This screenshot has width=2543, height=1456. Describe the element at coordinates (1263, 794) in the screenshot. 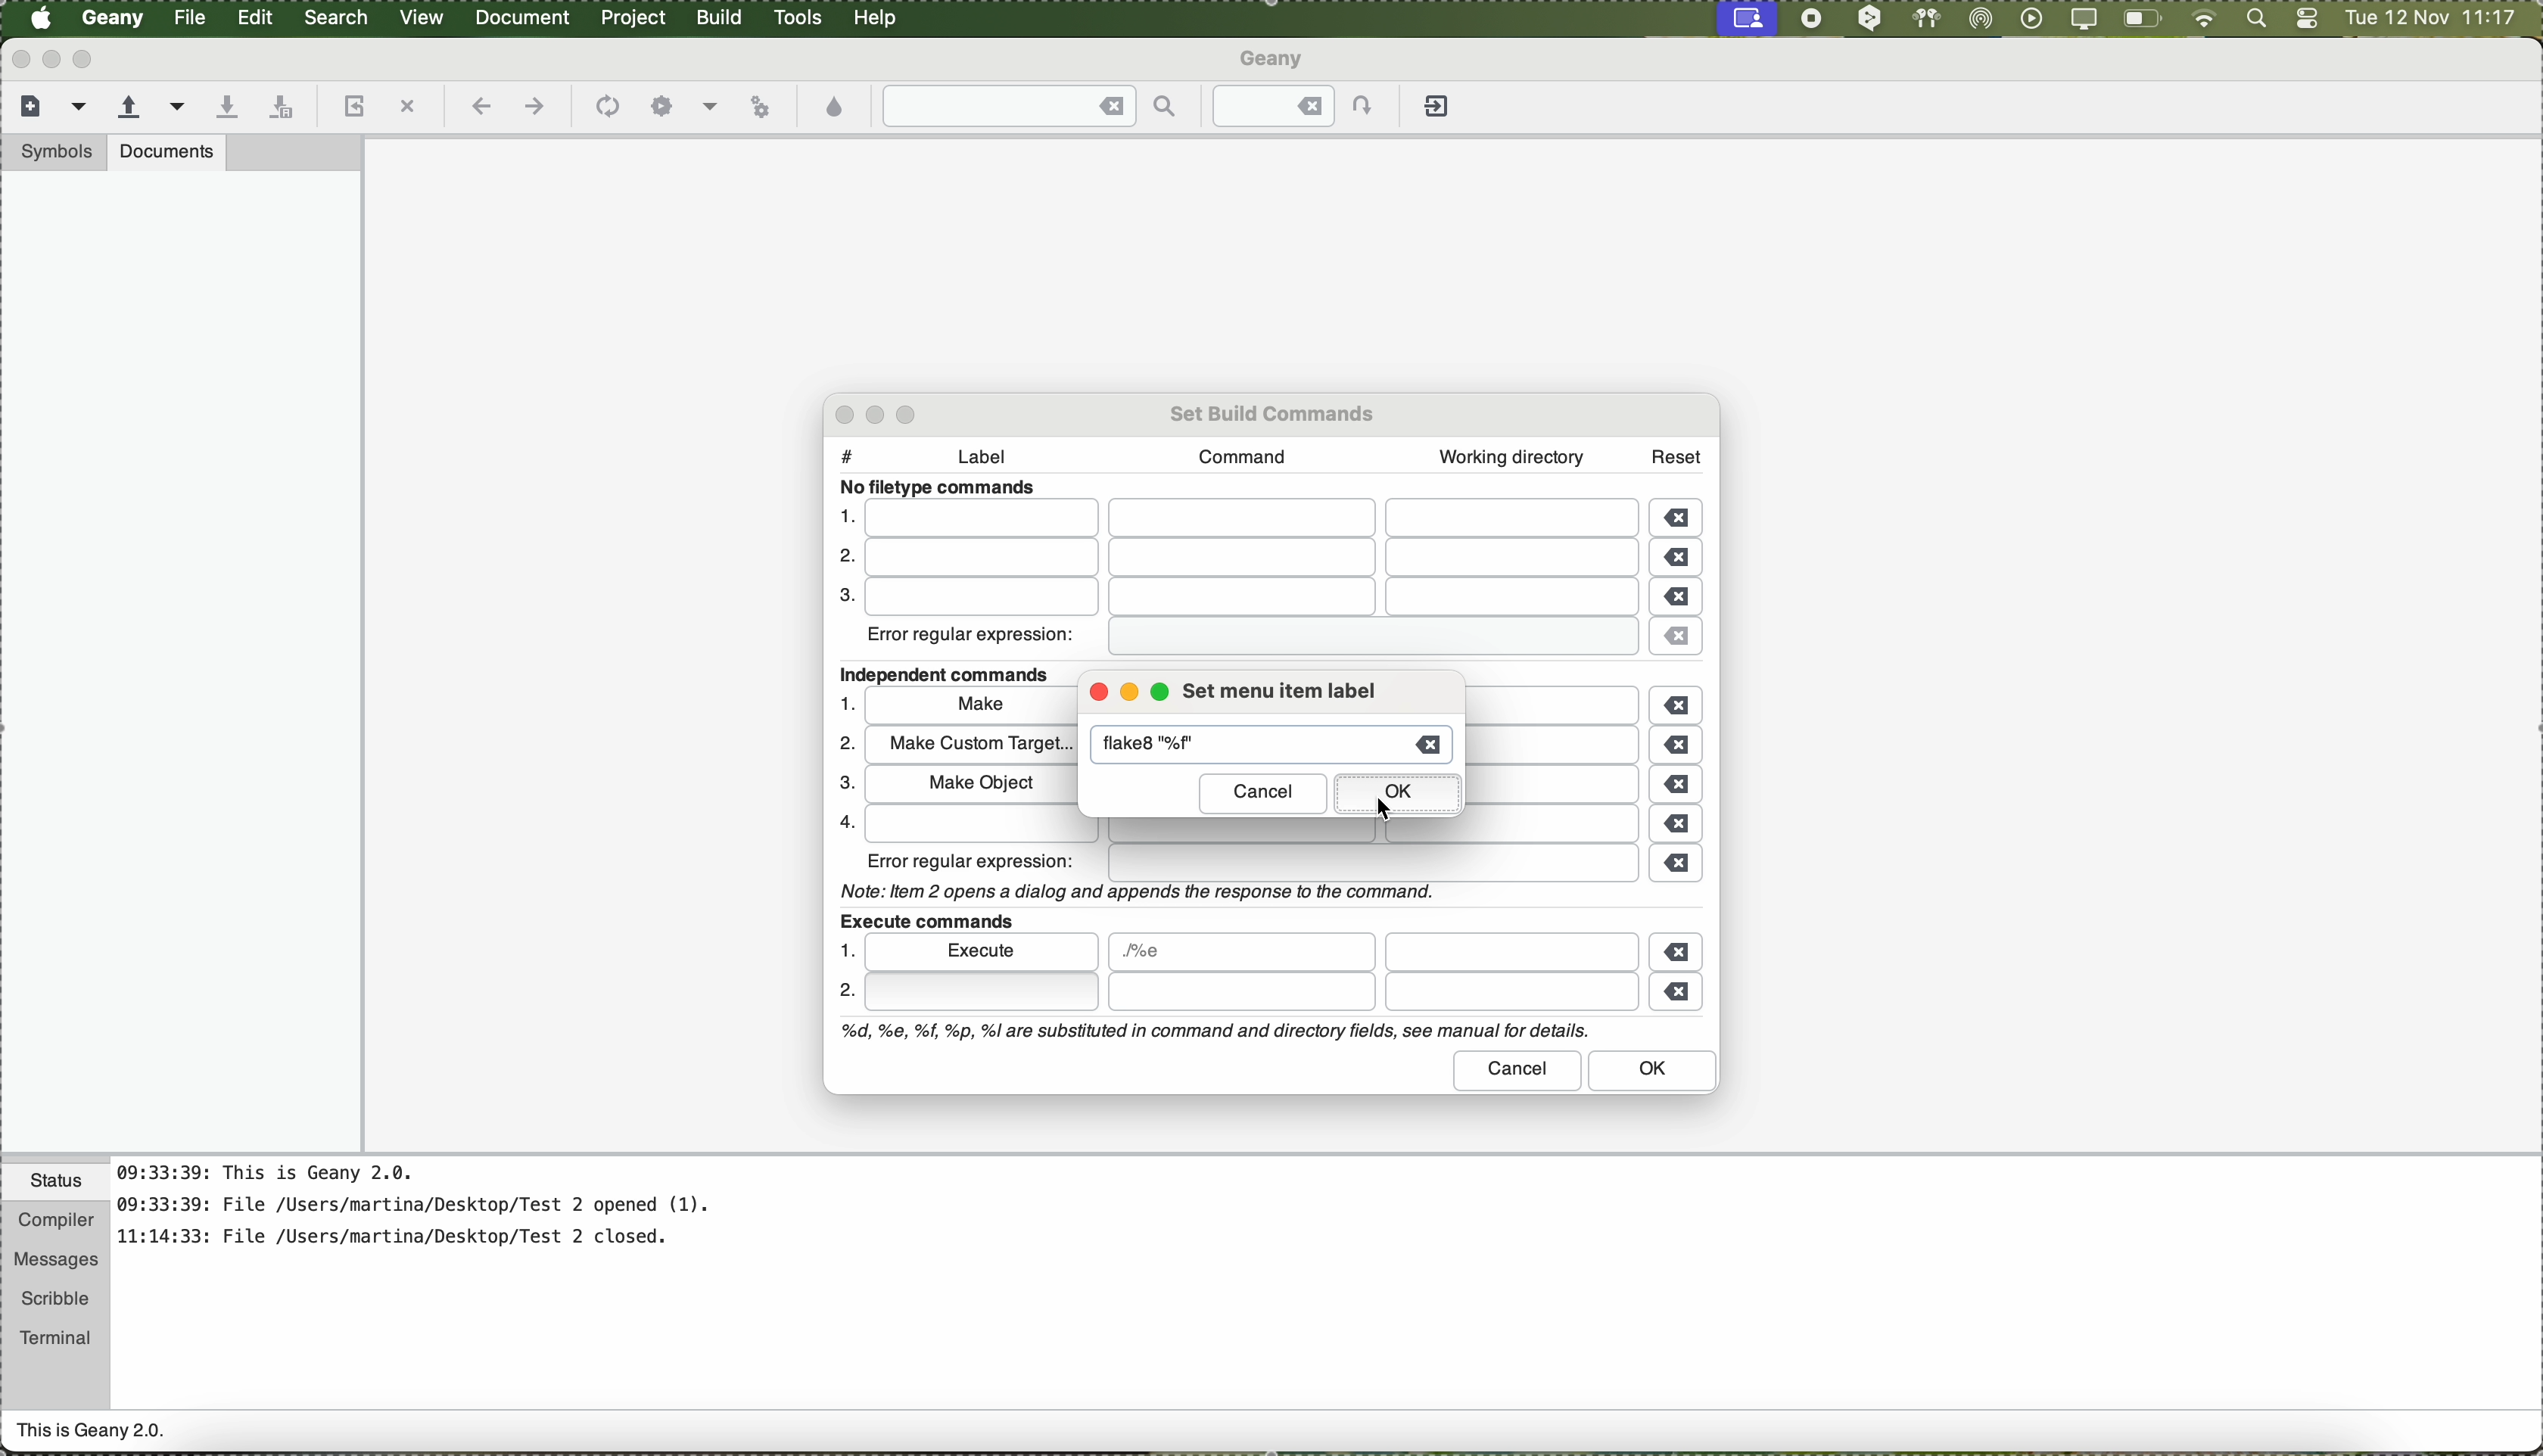

I see `cancel button` at that location.